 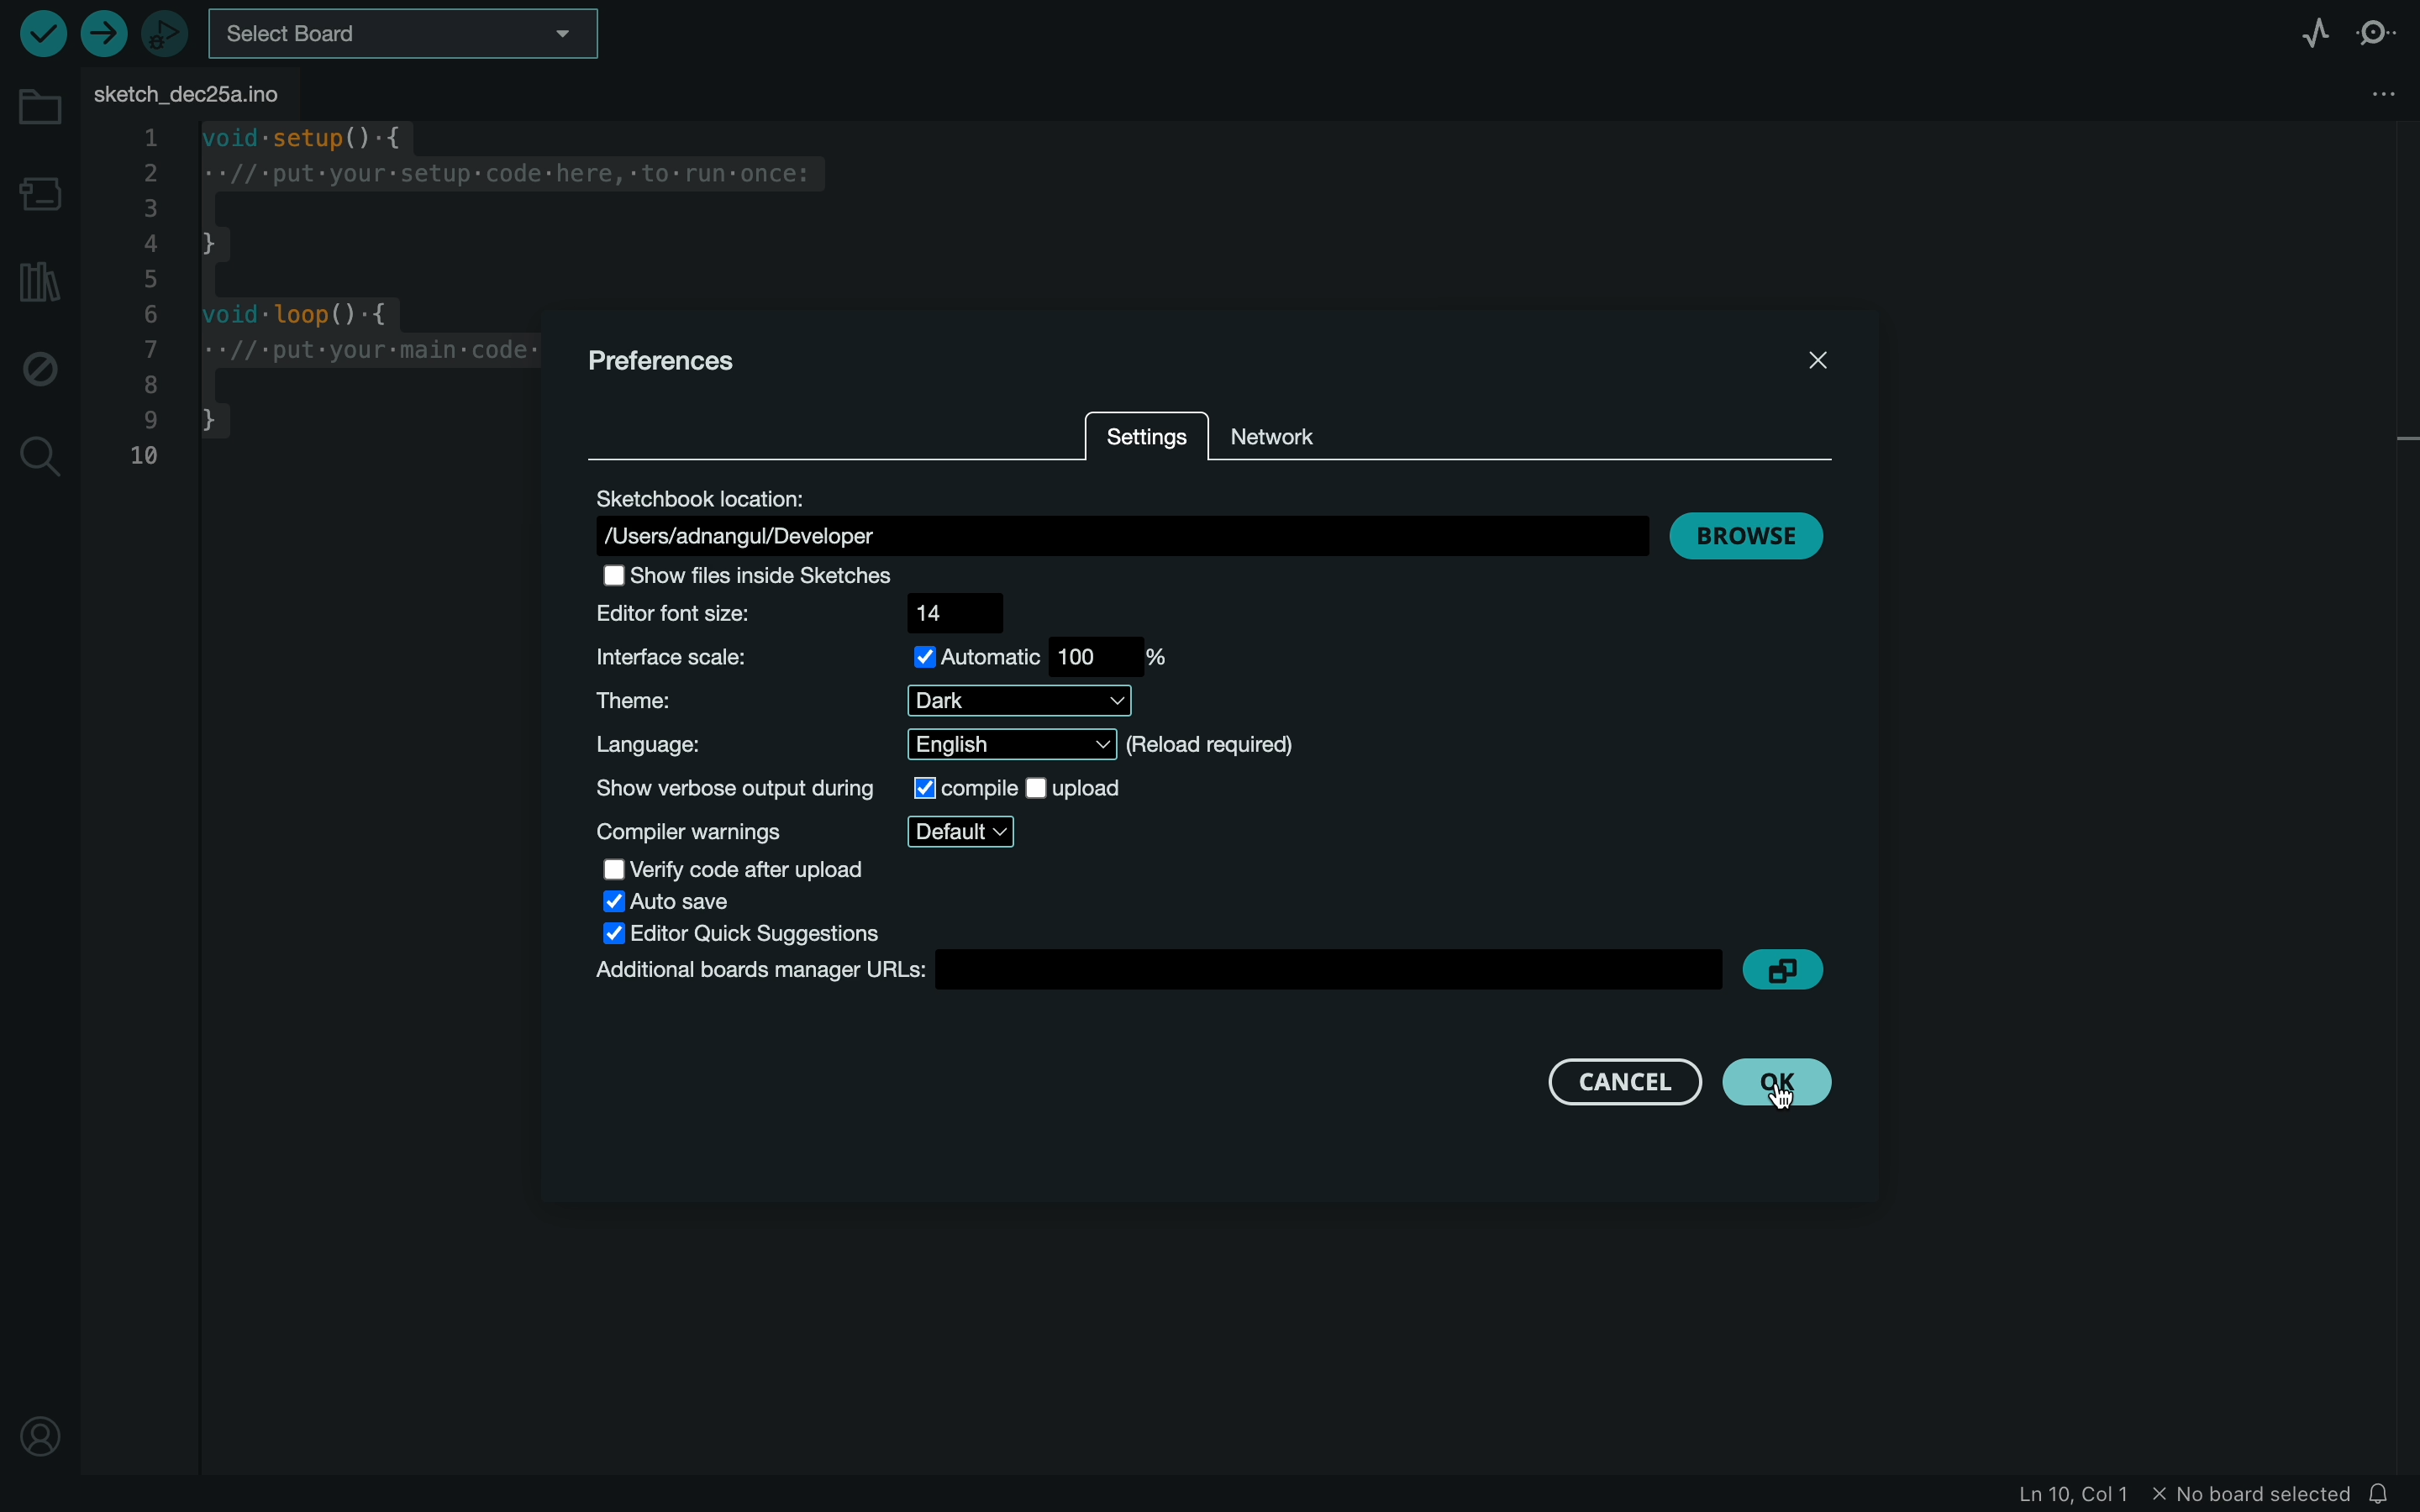 I want to click on verify  code, so click(x=755, y=869).